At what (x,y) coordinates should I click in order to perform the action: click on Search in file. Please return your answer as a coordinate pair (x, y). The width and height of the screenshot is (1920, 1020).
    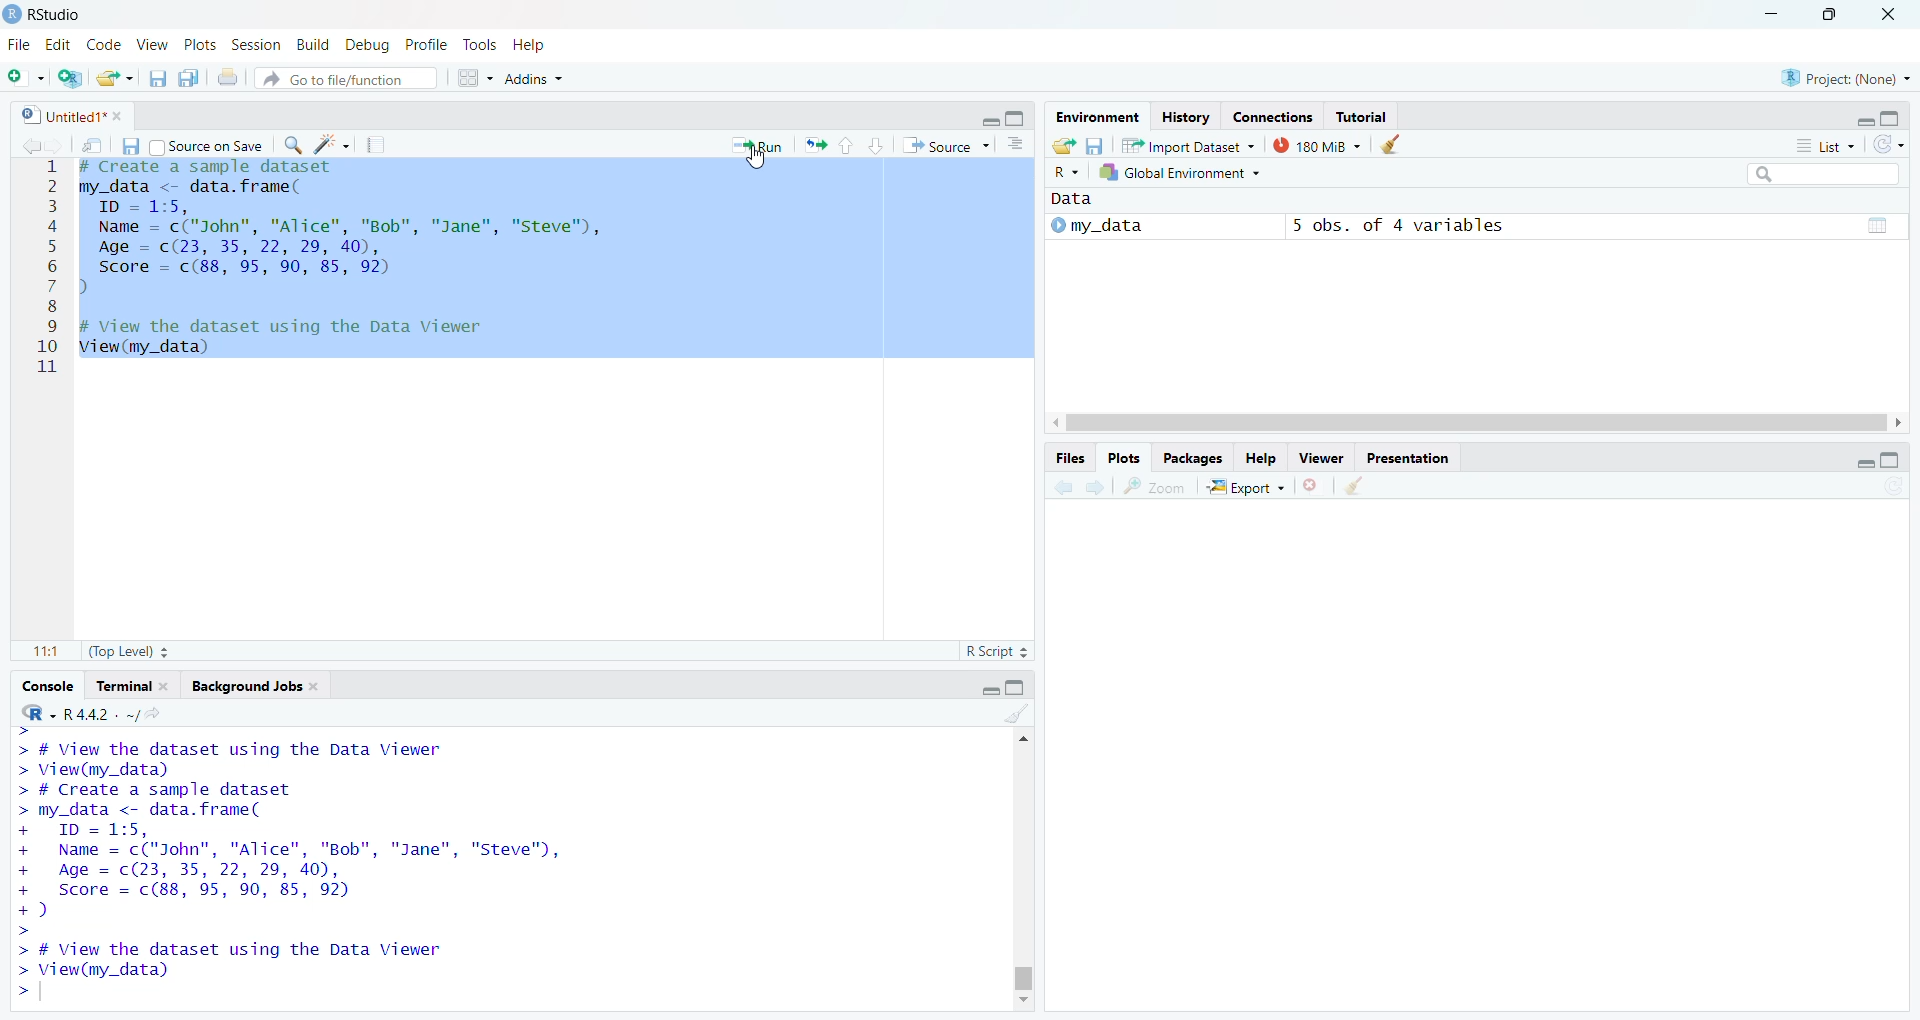
    Looking at the image, I should click on (91, 144).